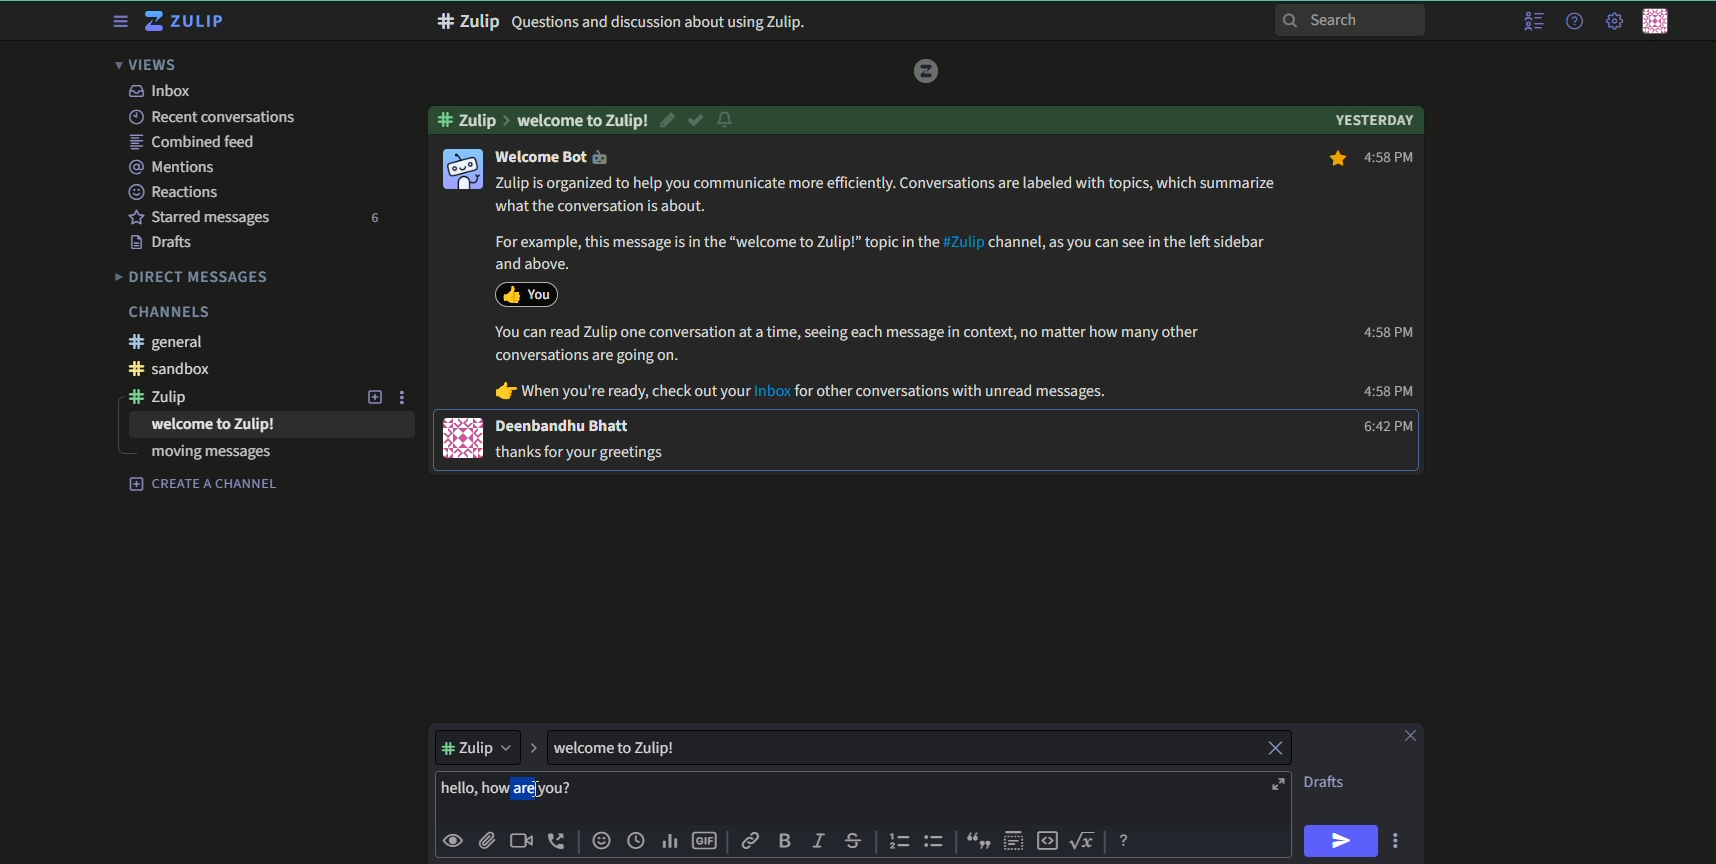 The height and width of the screenshot is (864, 1716). Describe the element at coordinates (854, 841) in the screenshot. I see `strikethrough` at that location.